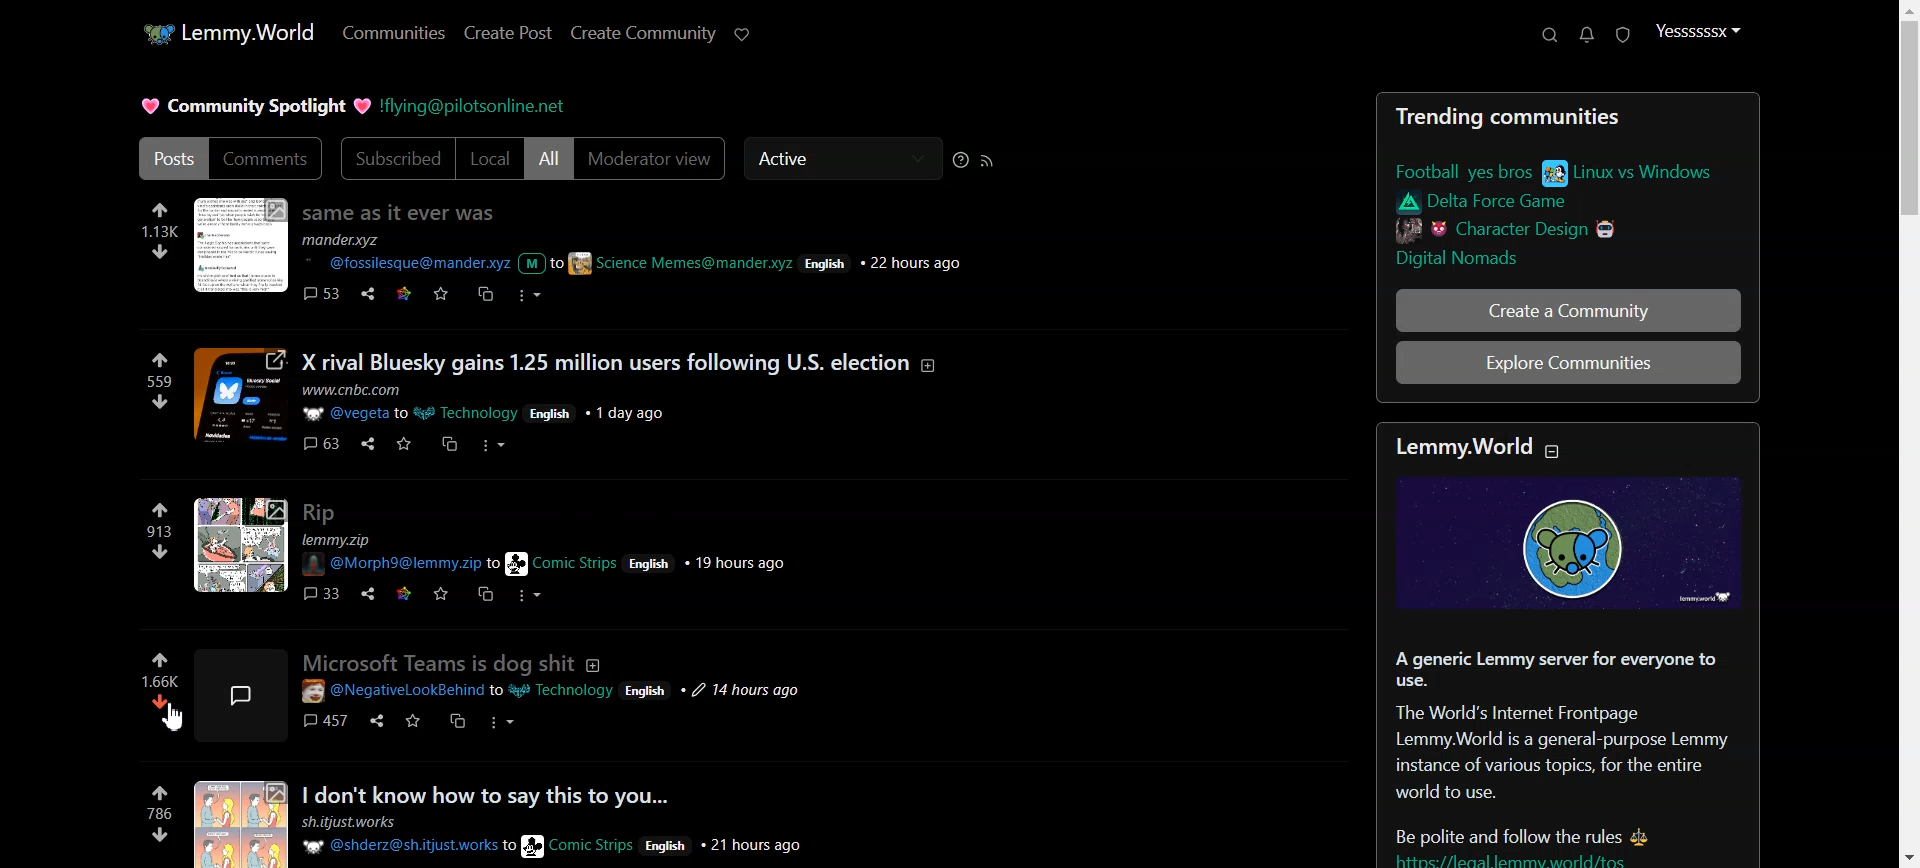  I want to click on Subscribed, so click(395, 158).